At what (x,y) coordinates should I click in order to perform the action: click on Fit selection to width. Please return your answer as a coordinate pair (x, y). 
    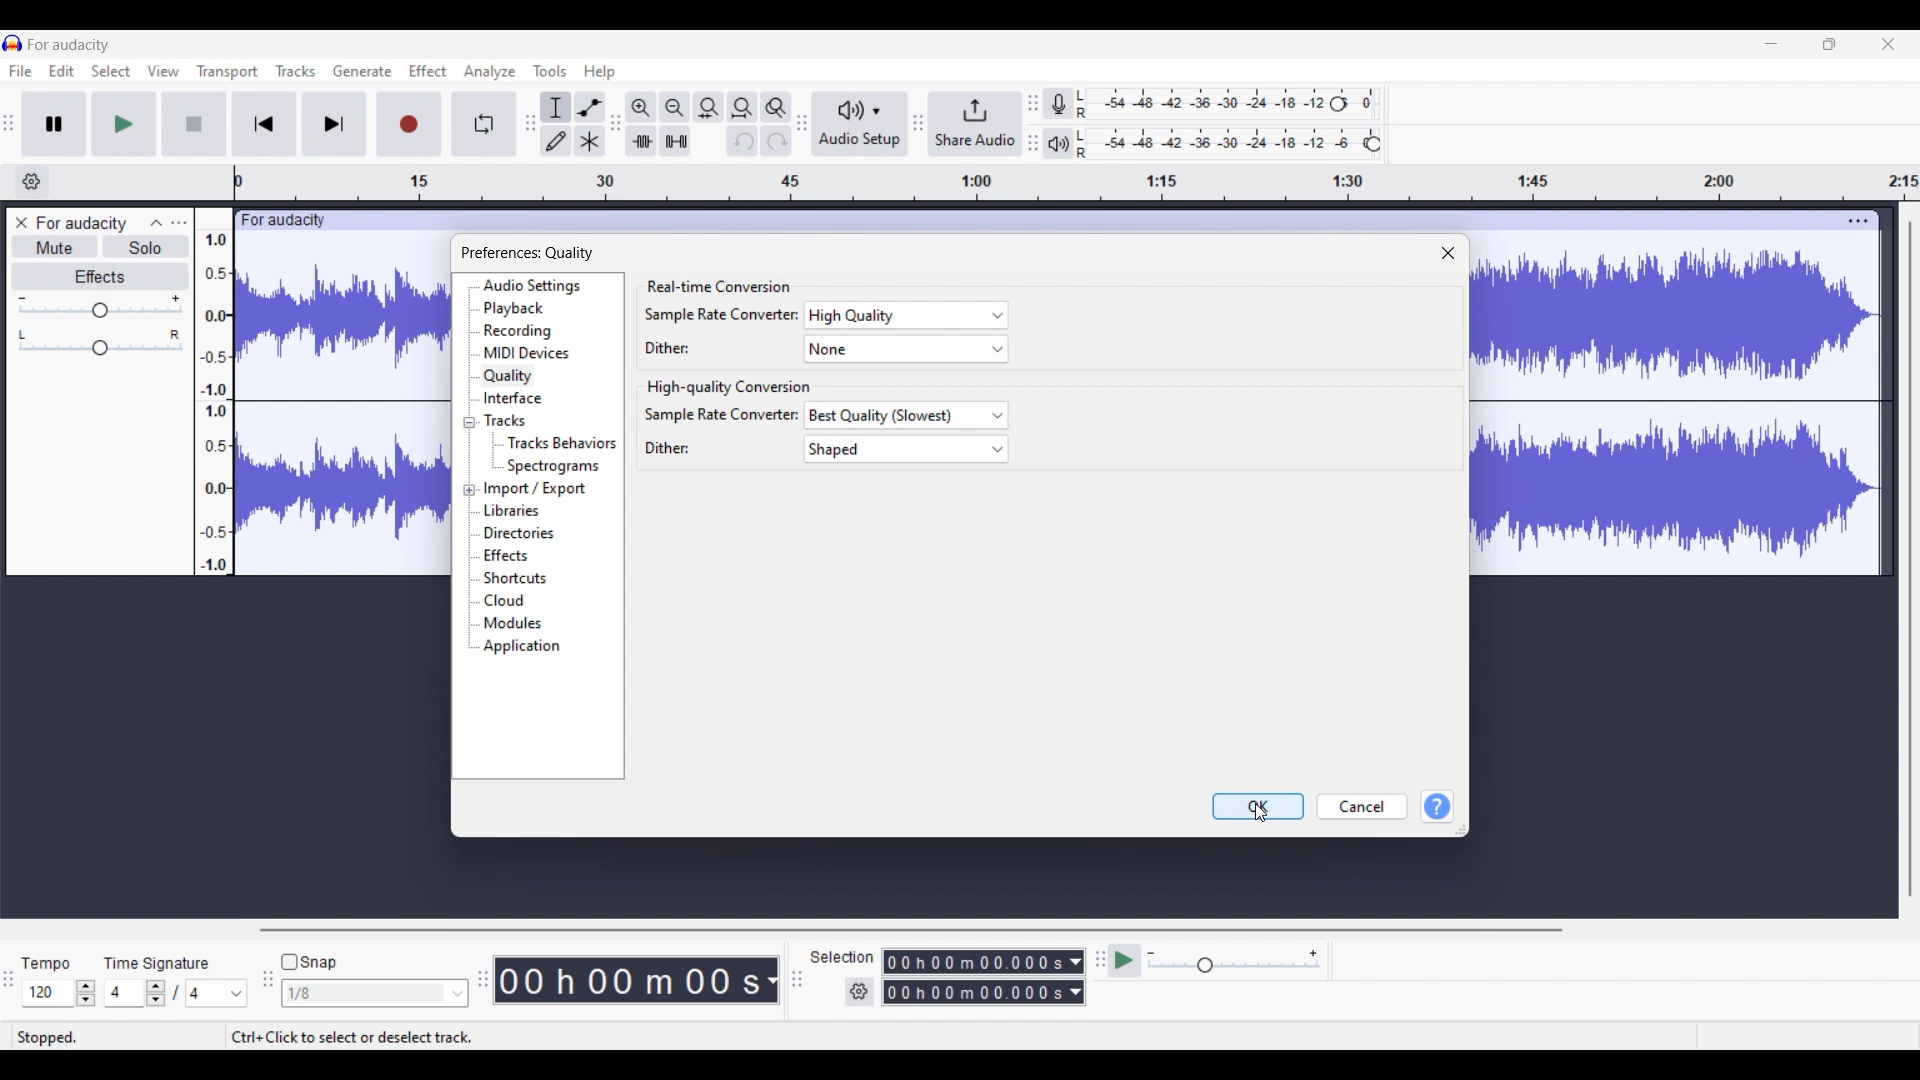
    Looking at the image, I should click on (708, 107).